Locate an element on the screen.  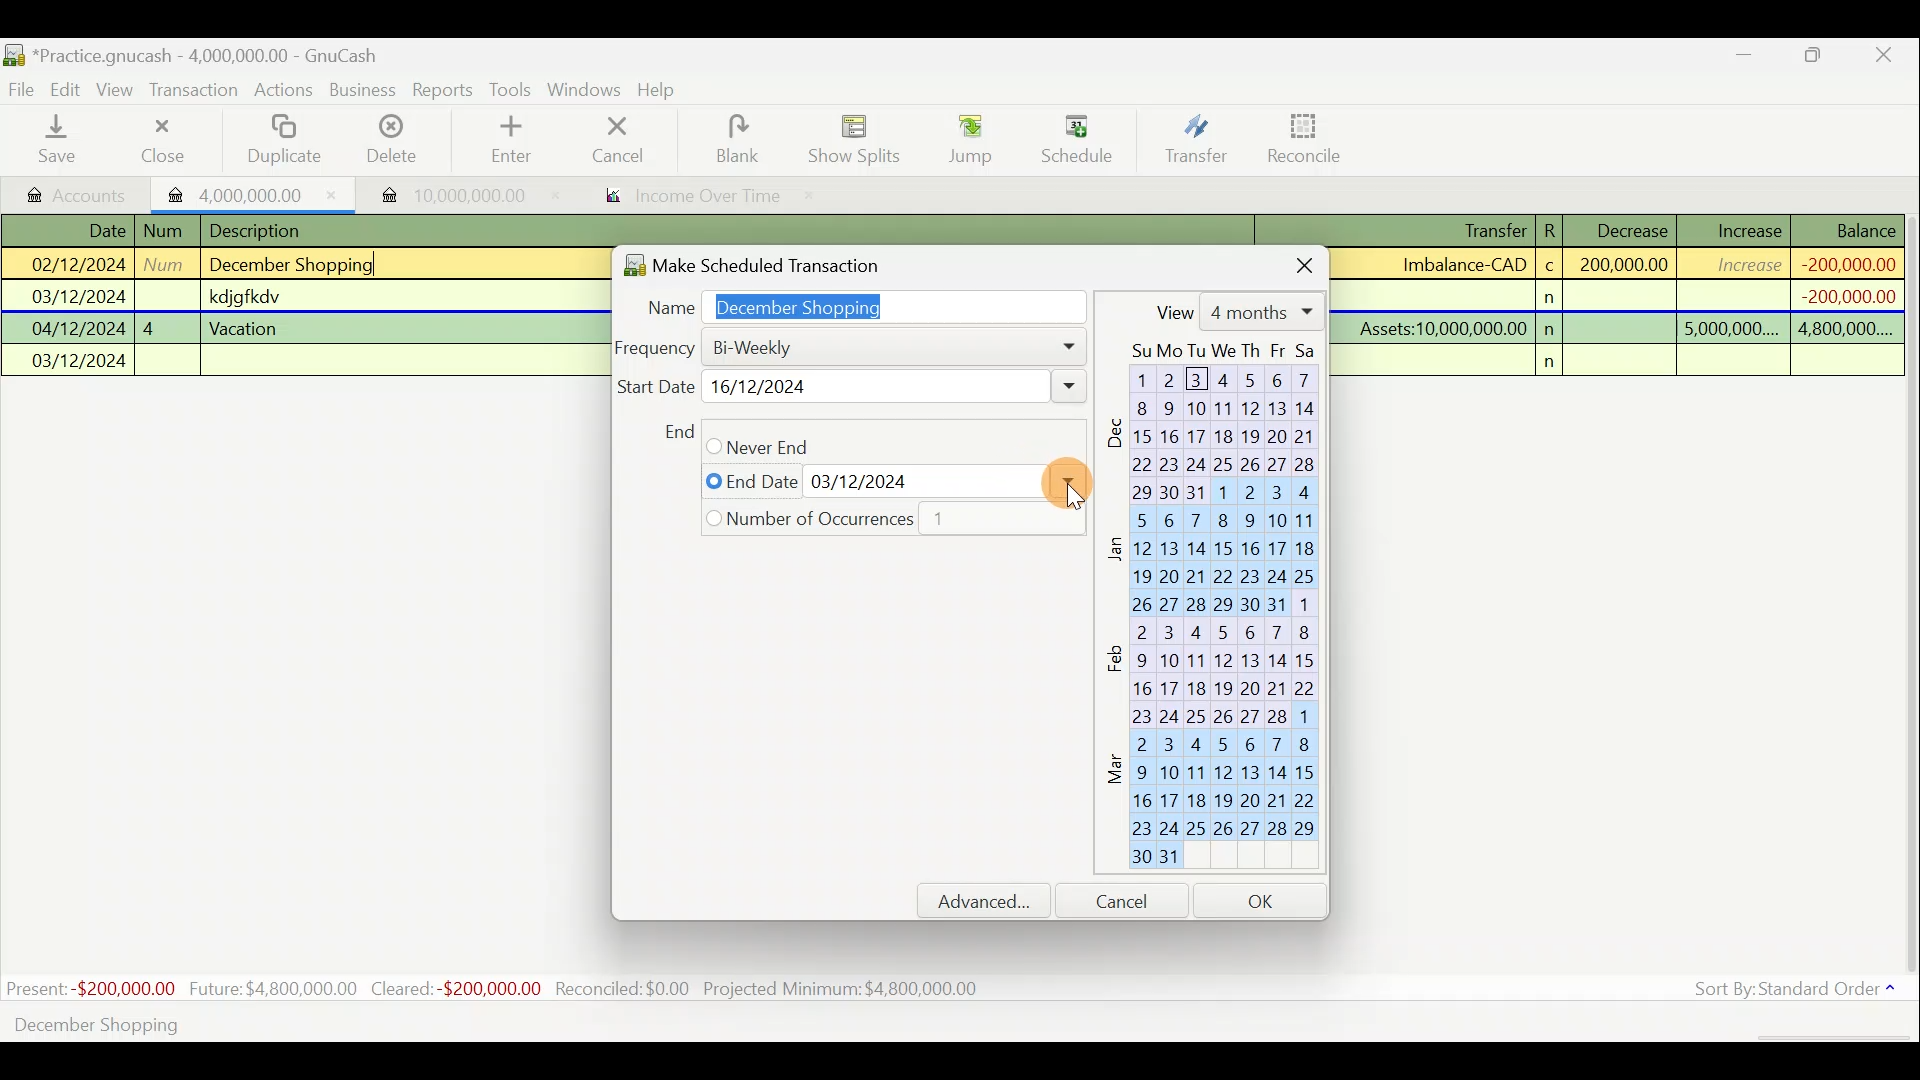
Daily is located at coordinates (801, 346).